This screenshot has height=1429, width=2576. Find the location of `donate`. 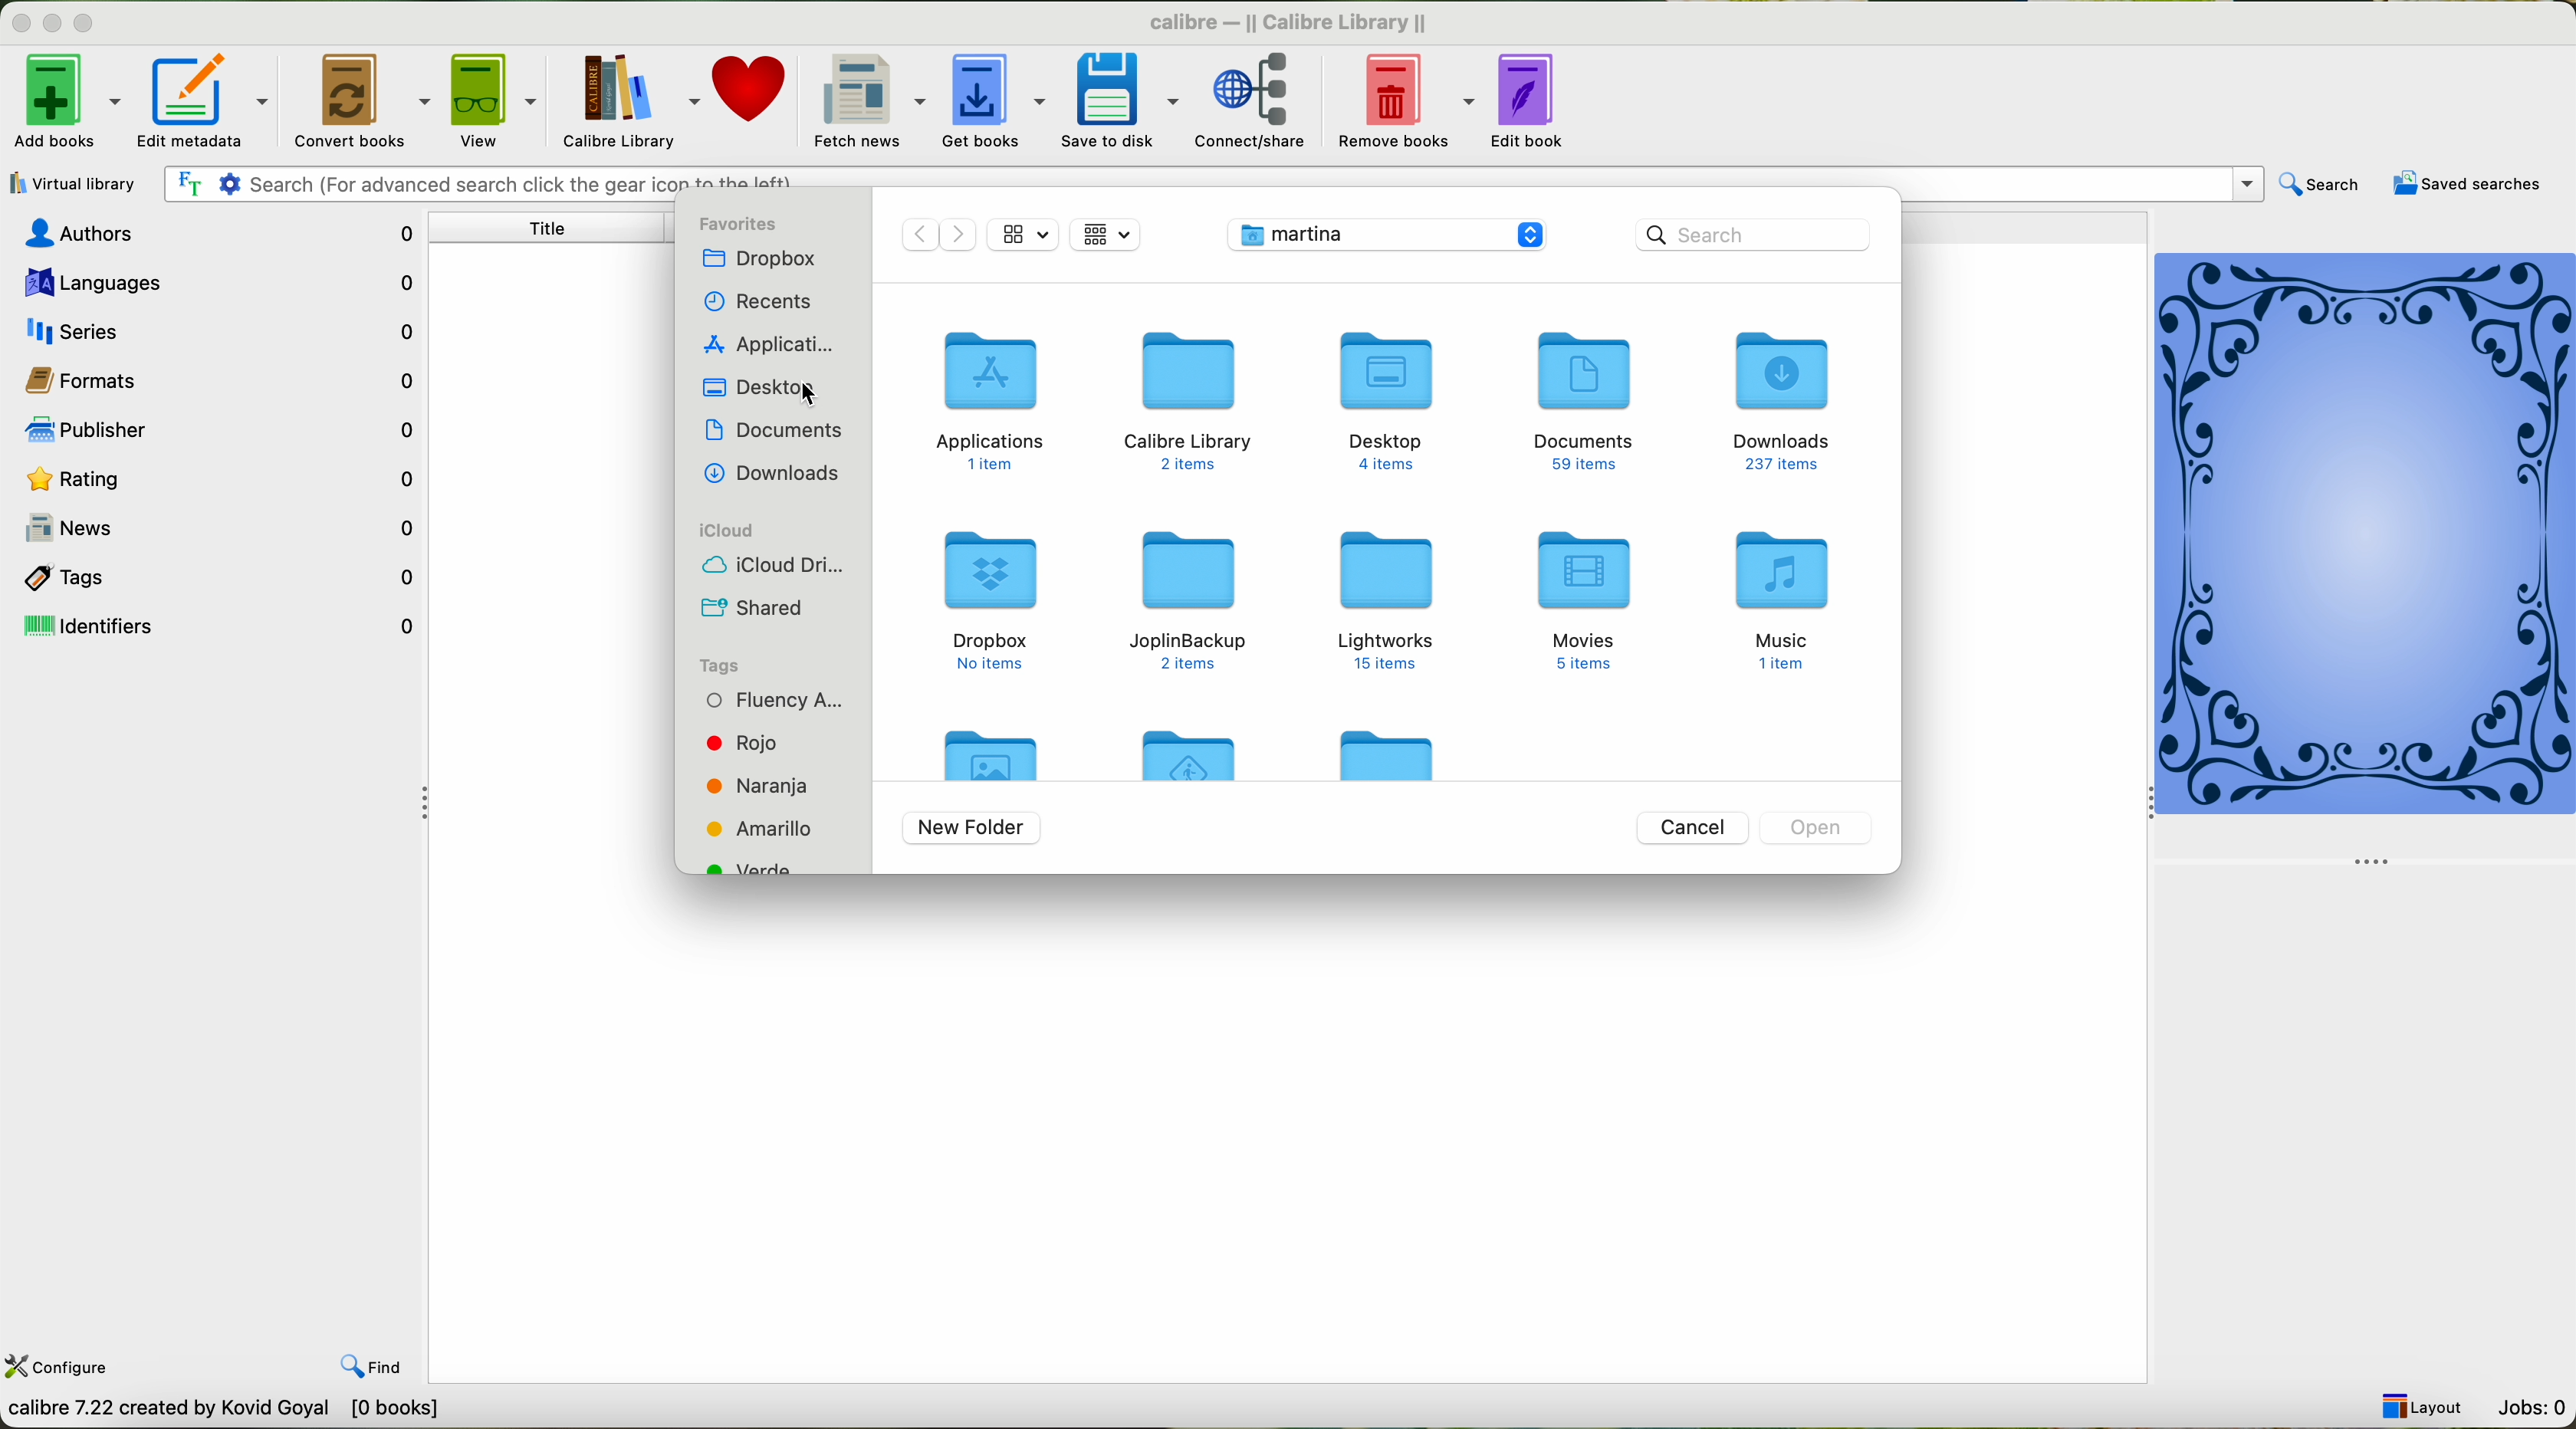

donate is located at coordinates (752, 93).